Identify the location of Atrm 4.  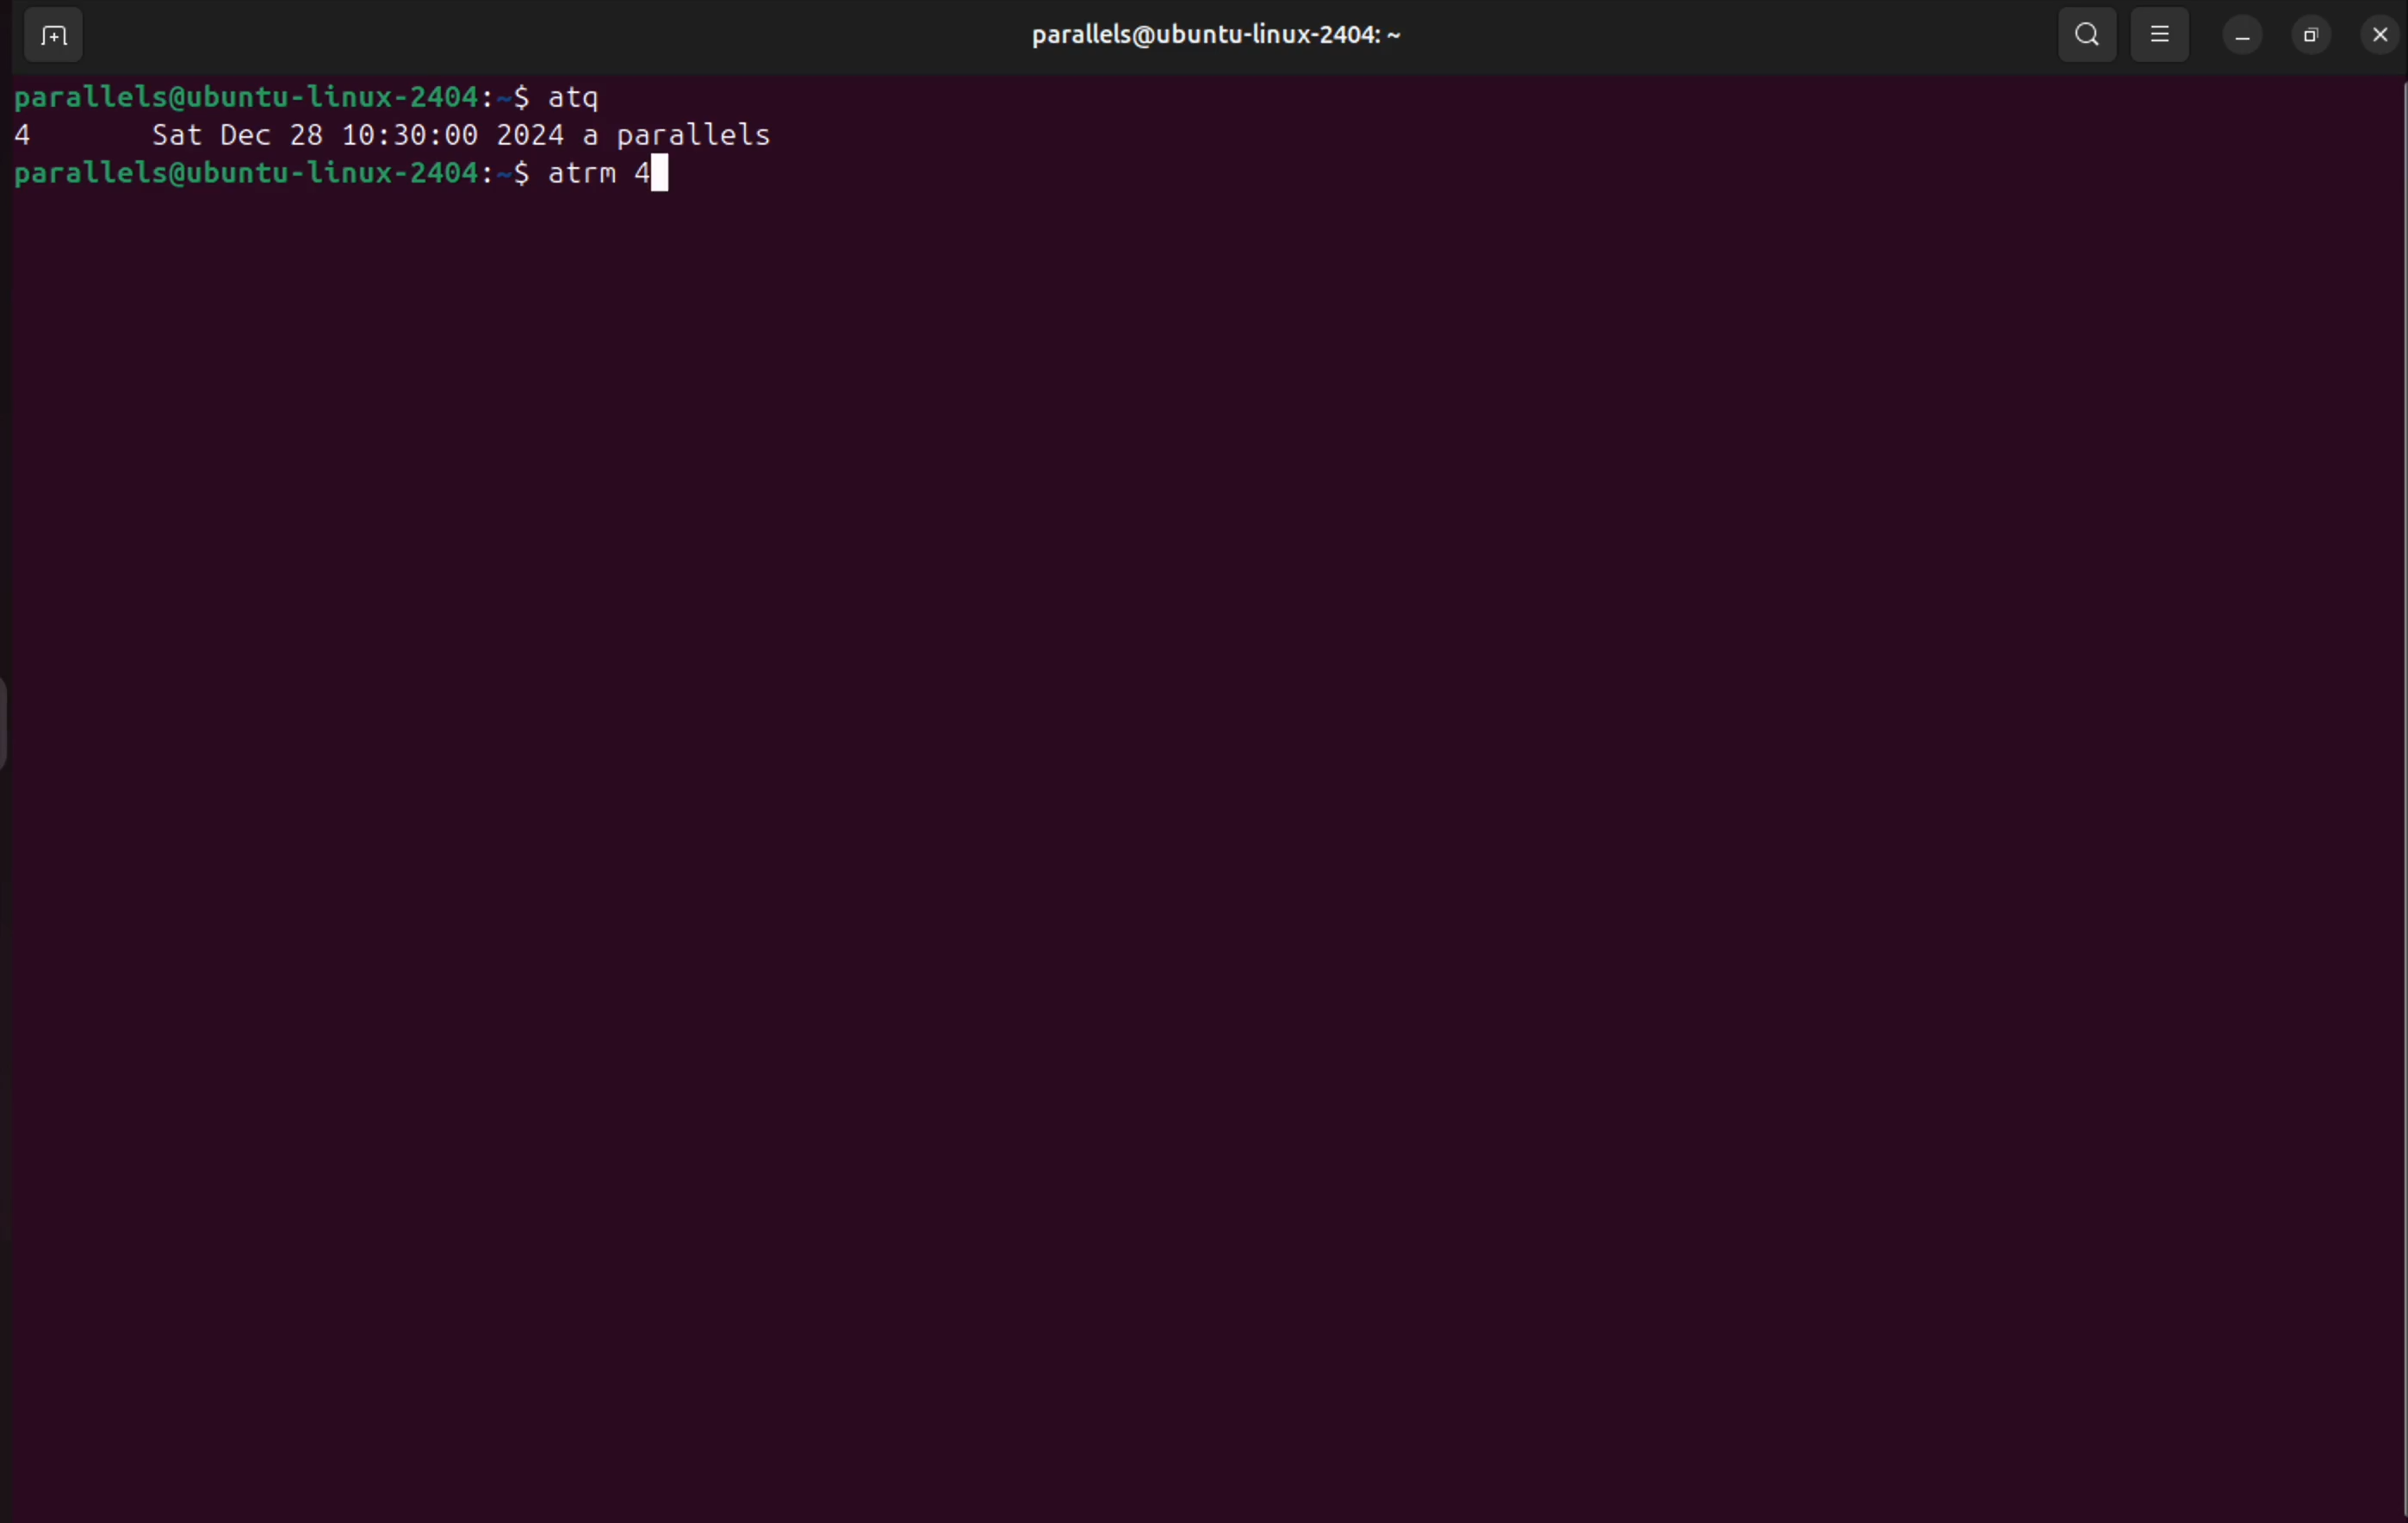
(619, 175).